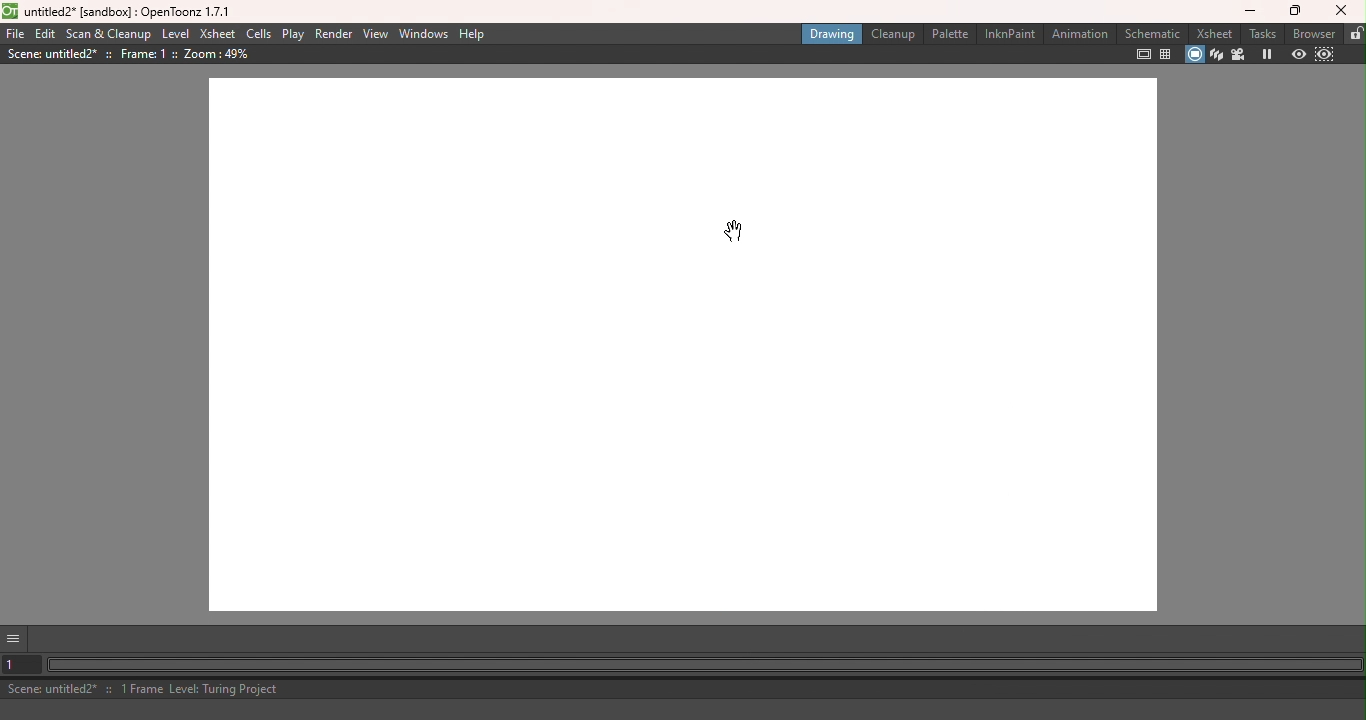 The height and width of the screenshot is (720, 1366). I want to click on Minimize, so click(1252, 13).